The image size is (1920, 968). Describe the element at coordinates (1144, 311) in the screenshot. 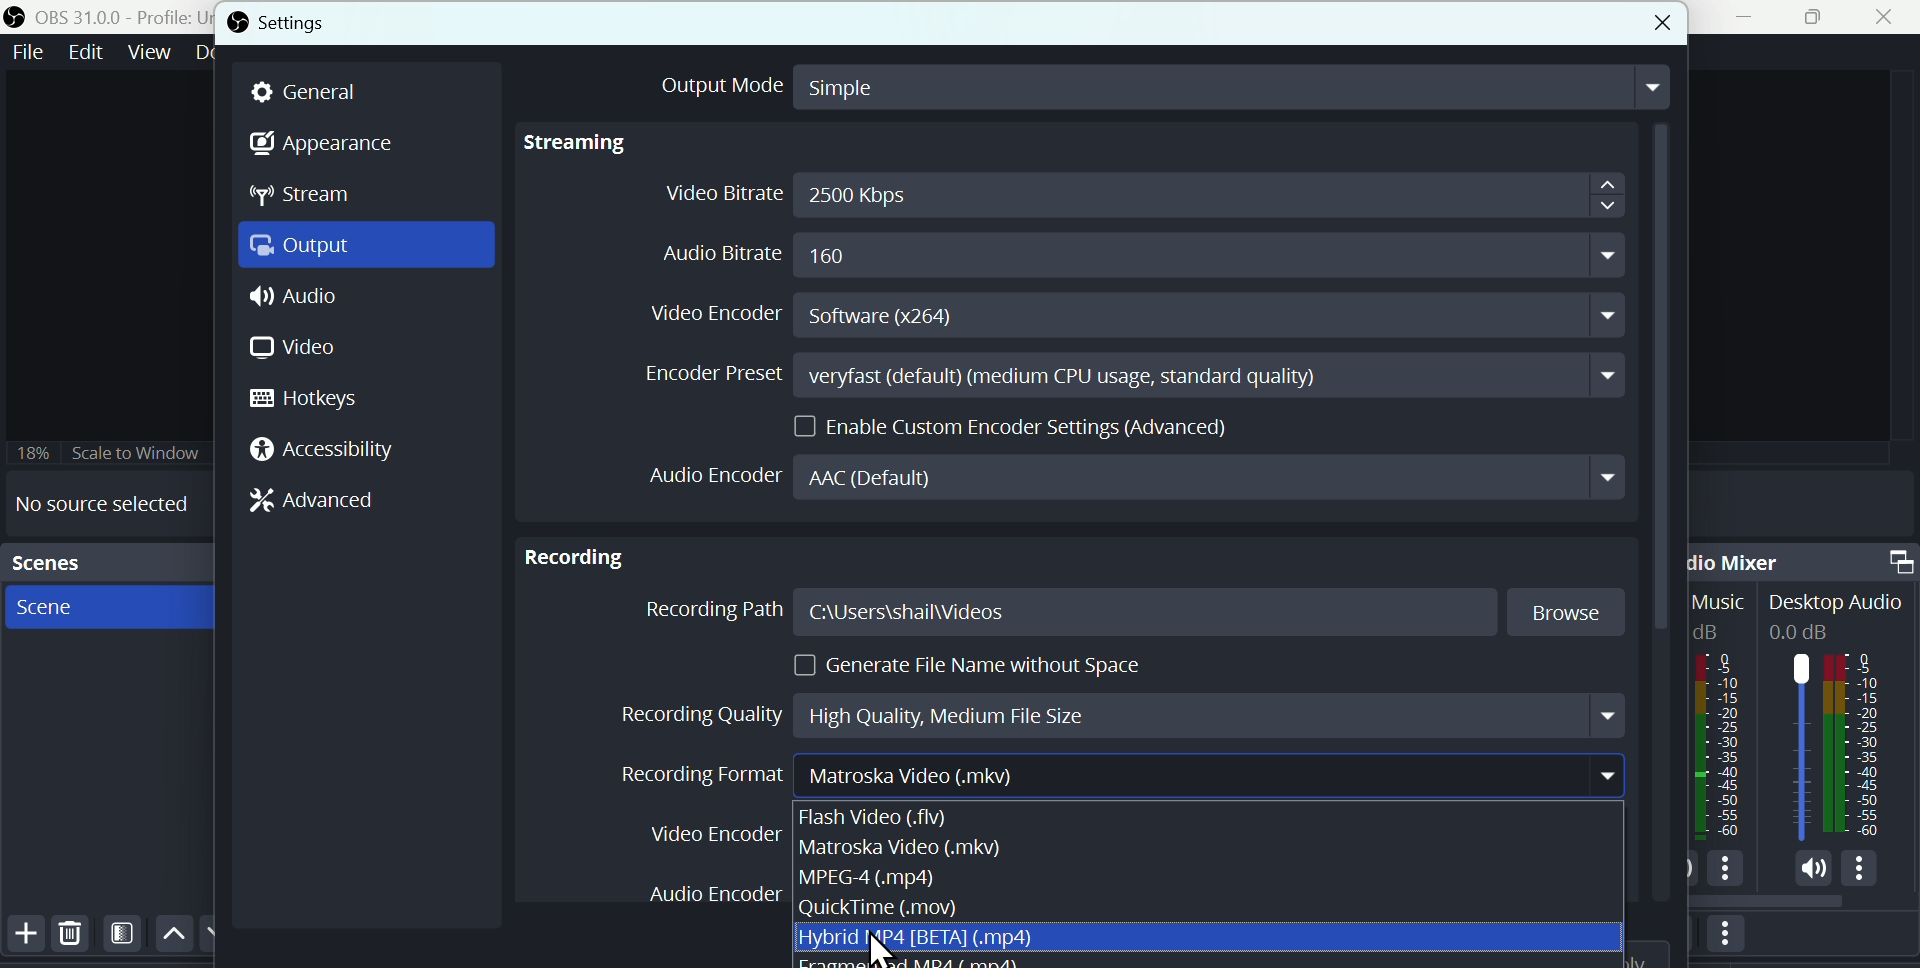

I see `Video encoder` at that location.